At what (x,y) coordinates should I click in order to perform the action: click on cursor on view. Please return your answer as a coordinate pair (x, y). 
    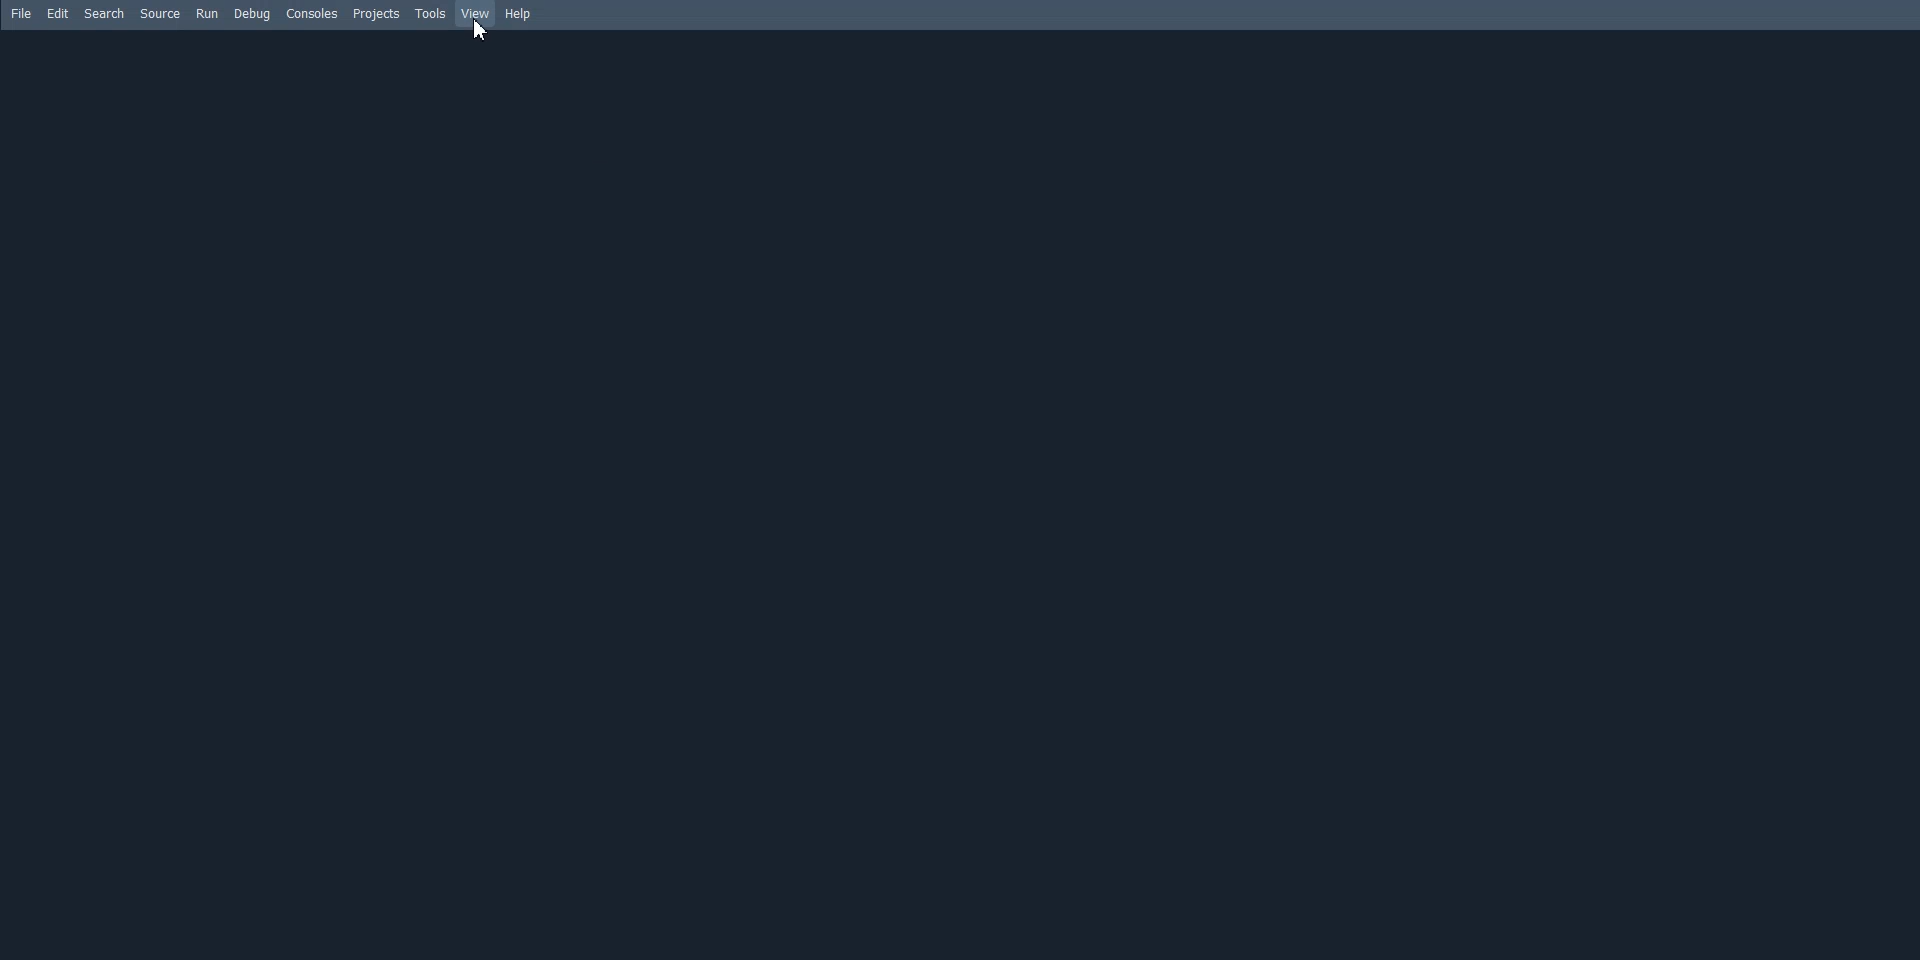
    Looking at the image, I should click on (482, 32).